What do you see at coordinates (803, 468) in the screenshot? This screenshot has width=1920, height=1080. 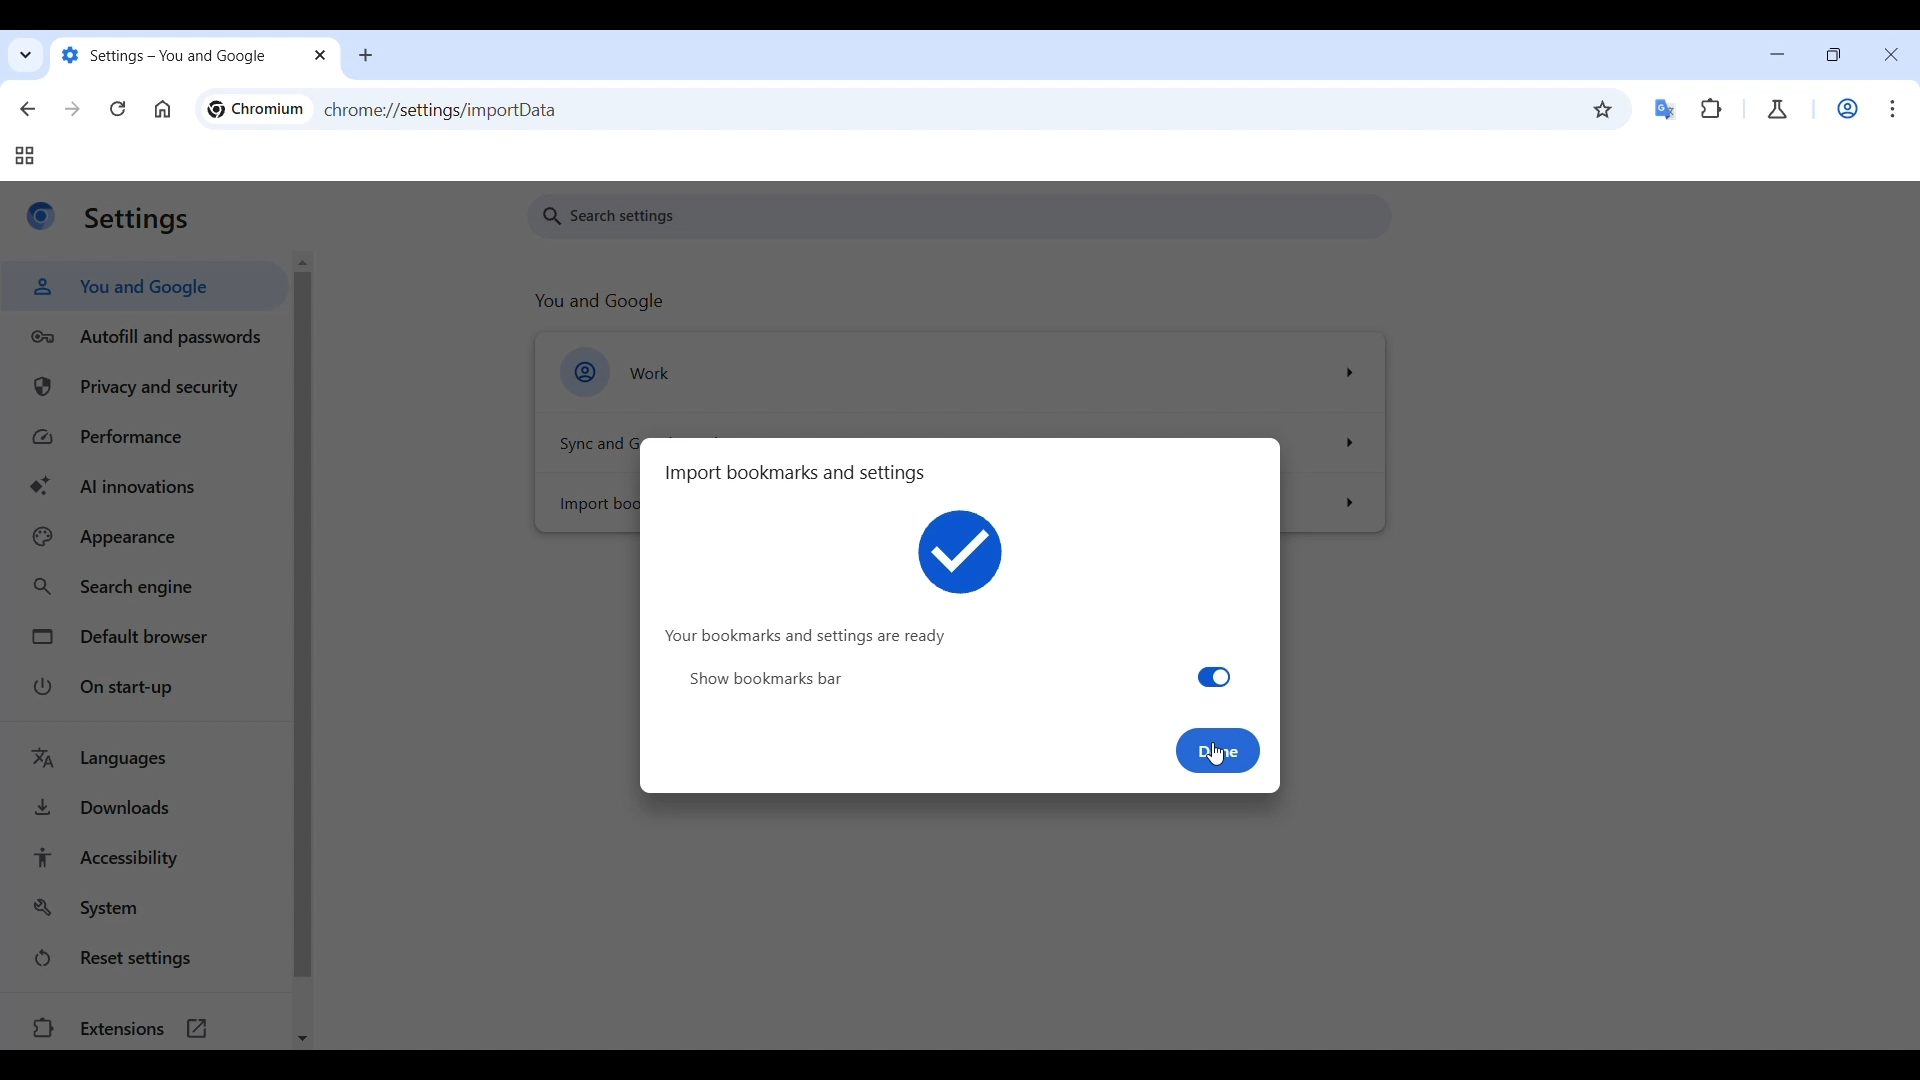 I see `import bookmarks and settings` at bounding box center [803, 468].